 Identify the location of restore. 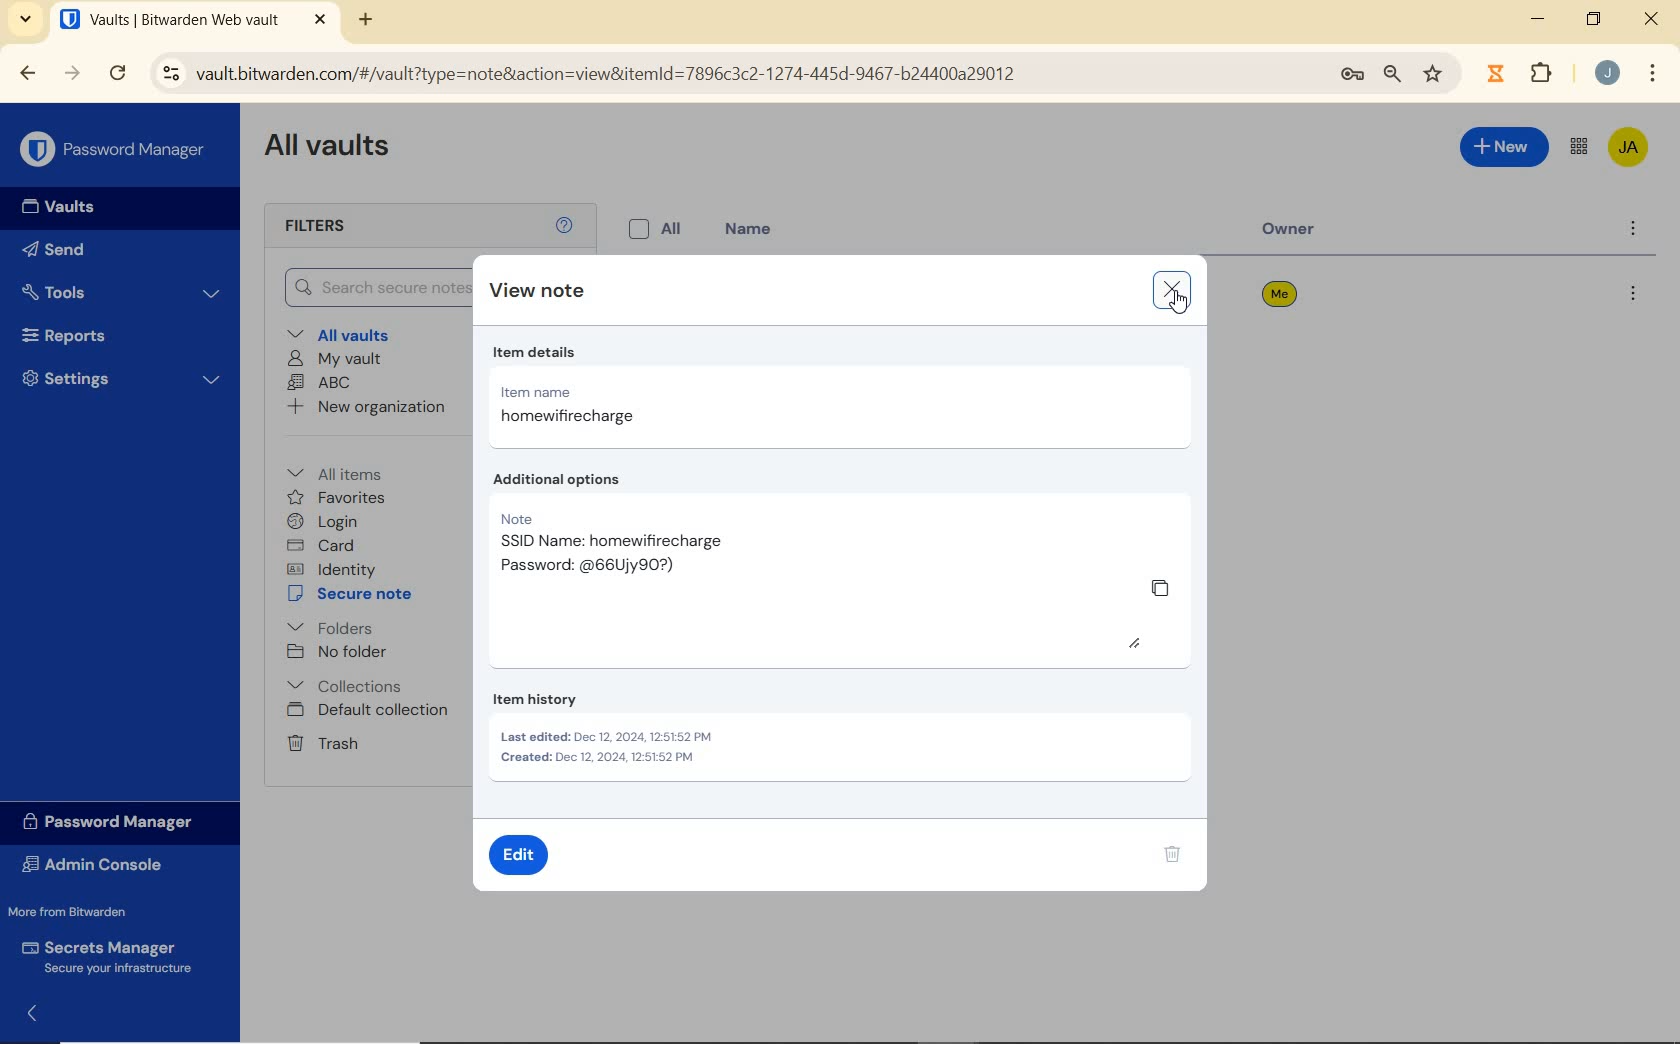
(1594, 19).